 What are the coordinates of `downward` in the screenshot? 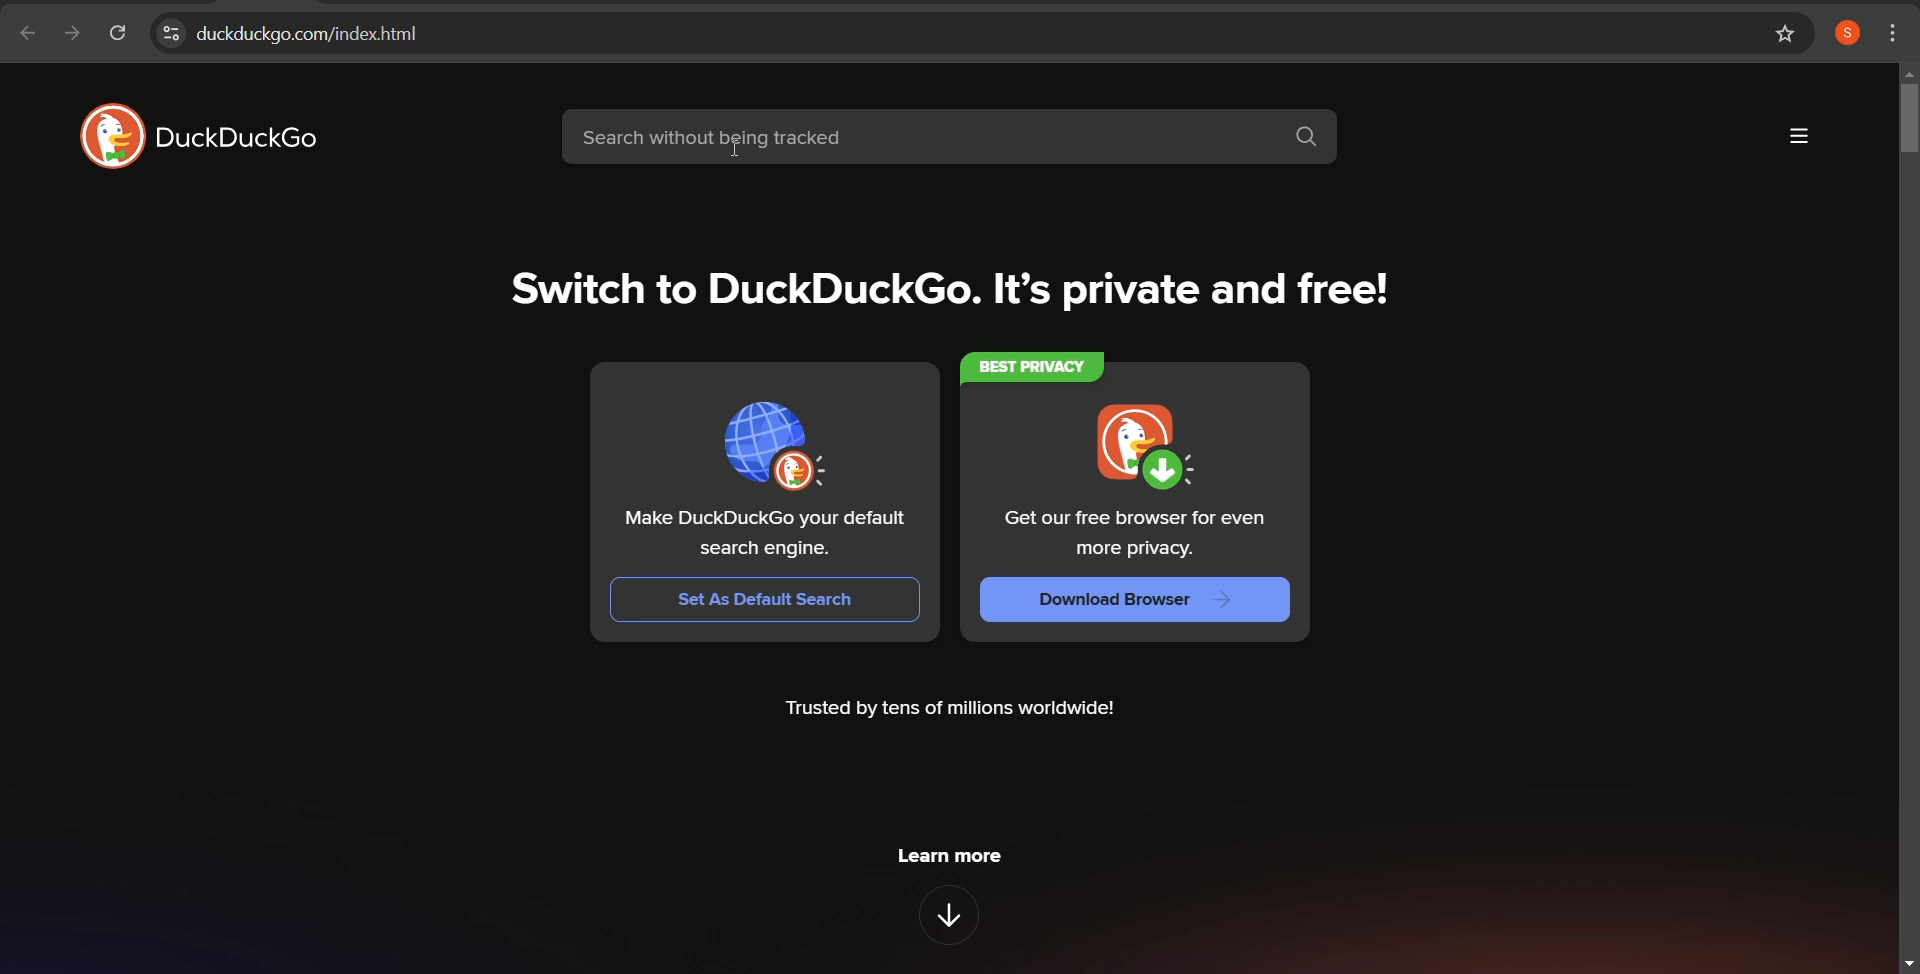 It's located at (957, 918).